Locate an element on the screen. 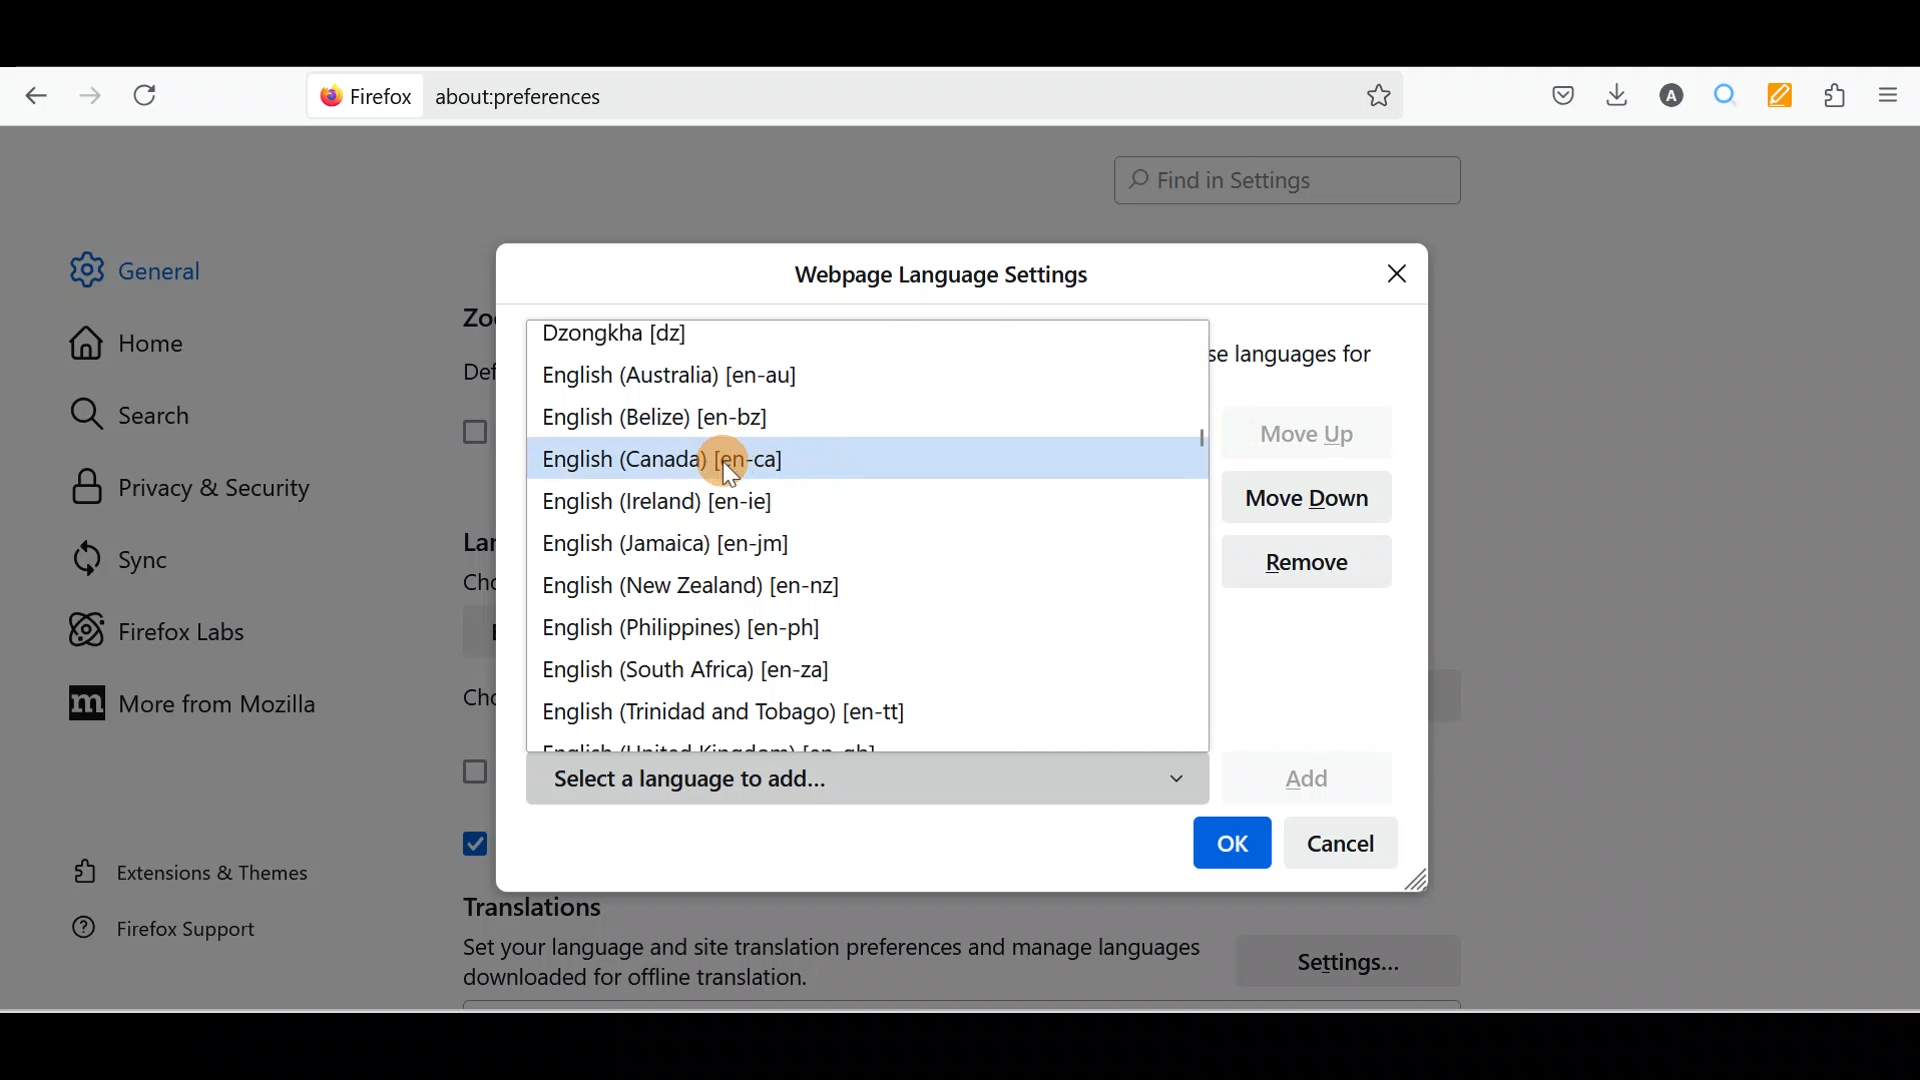 This screenshot has width=1920, height=1080. Firefox support is located at coordinates (151, 928).